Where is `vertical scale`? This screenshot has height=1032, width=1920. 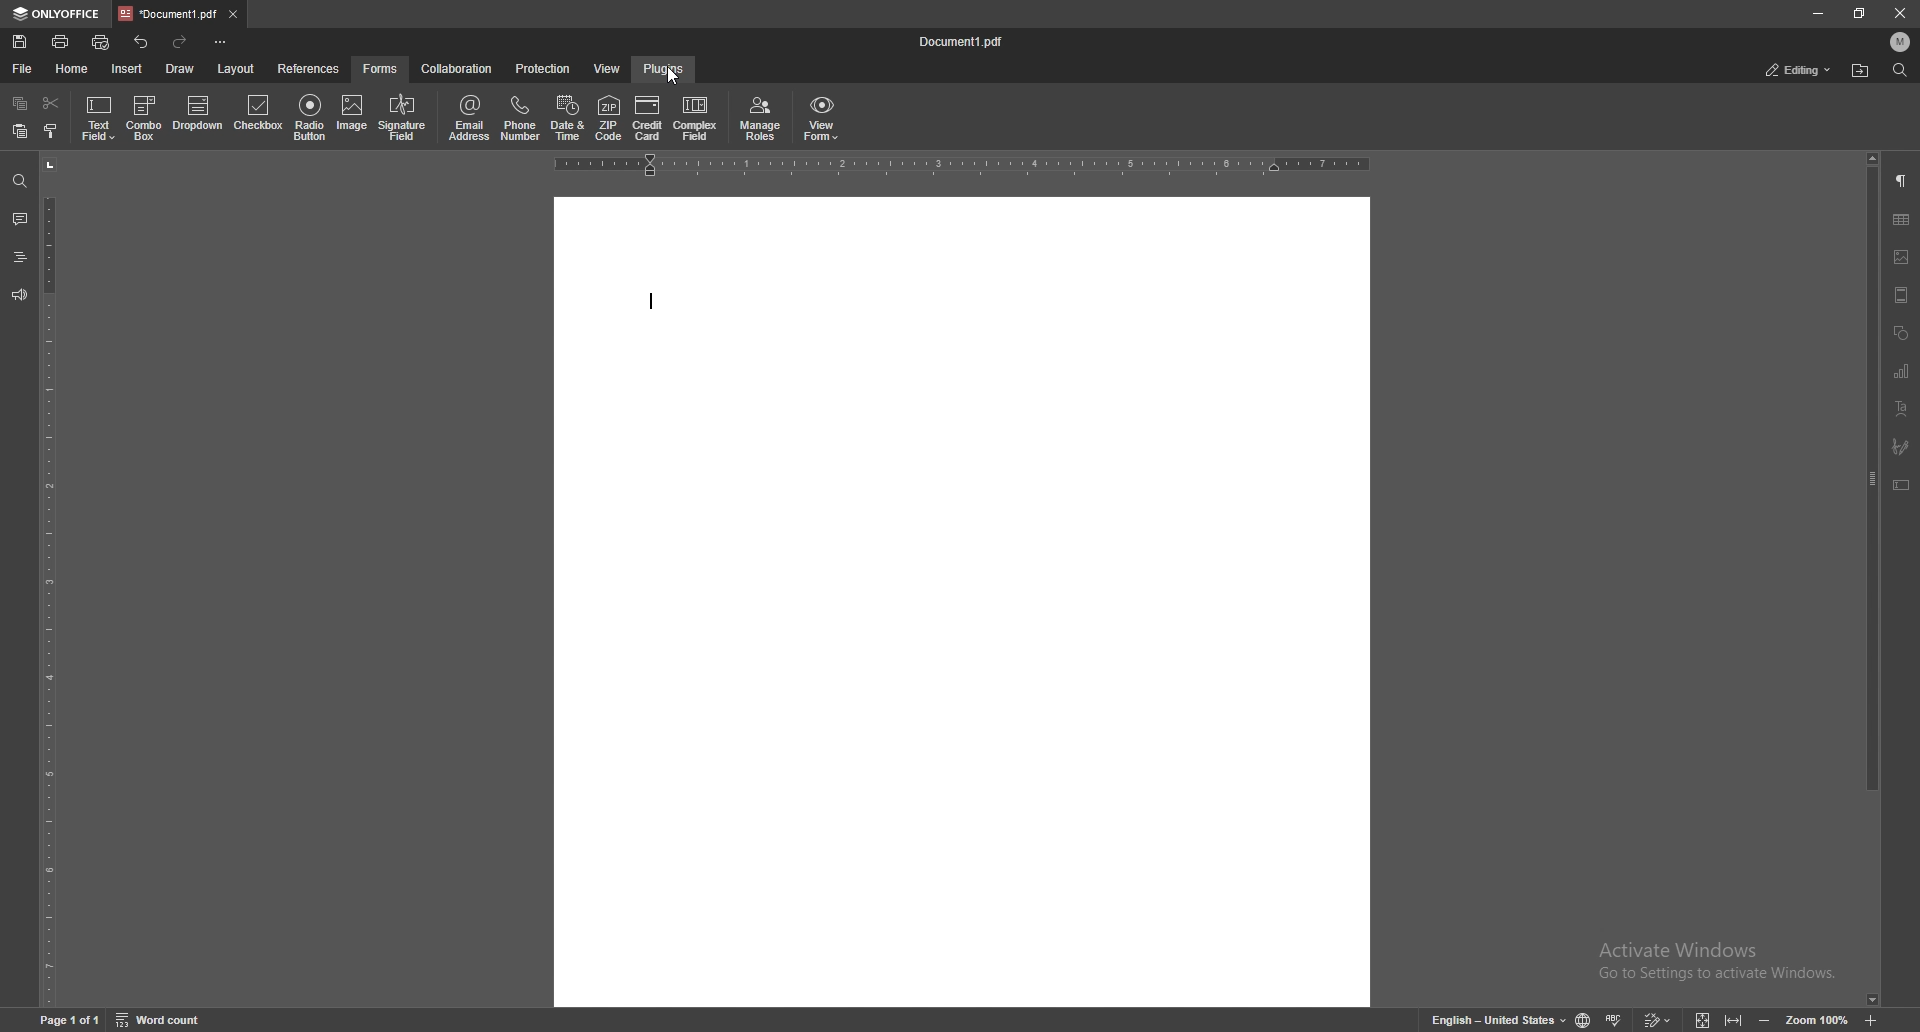
vertical scale is located at coordinates (49, 581).